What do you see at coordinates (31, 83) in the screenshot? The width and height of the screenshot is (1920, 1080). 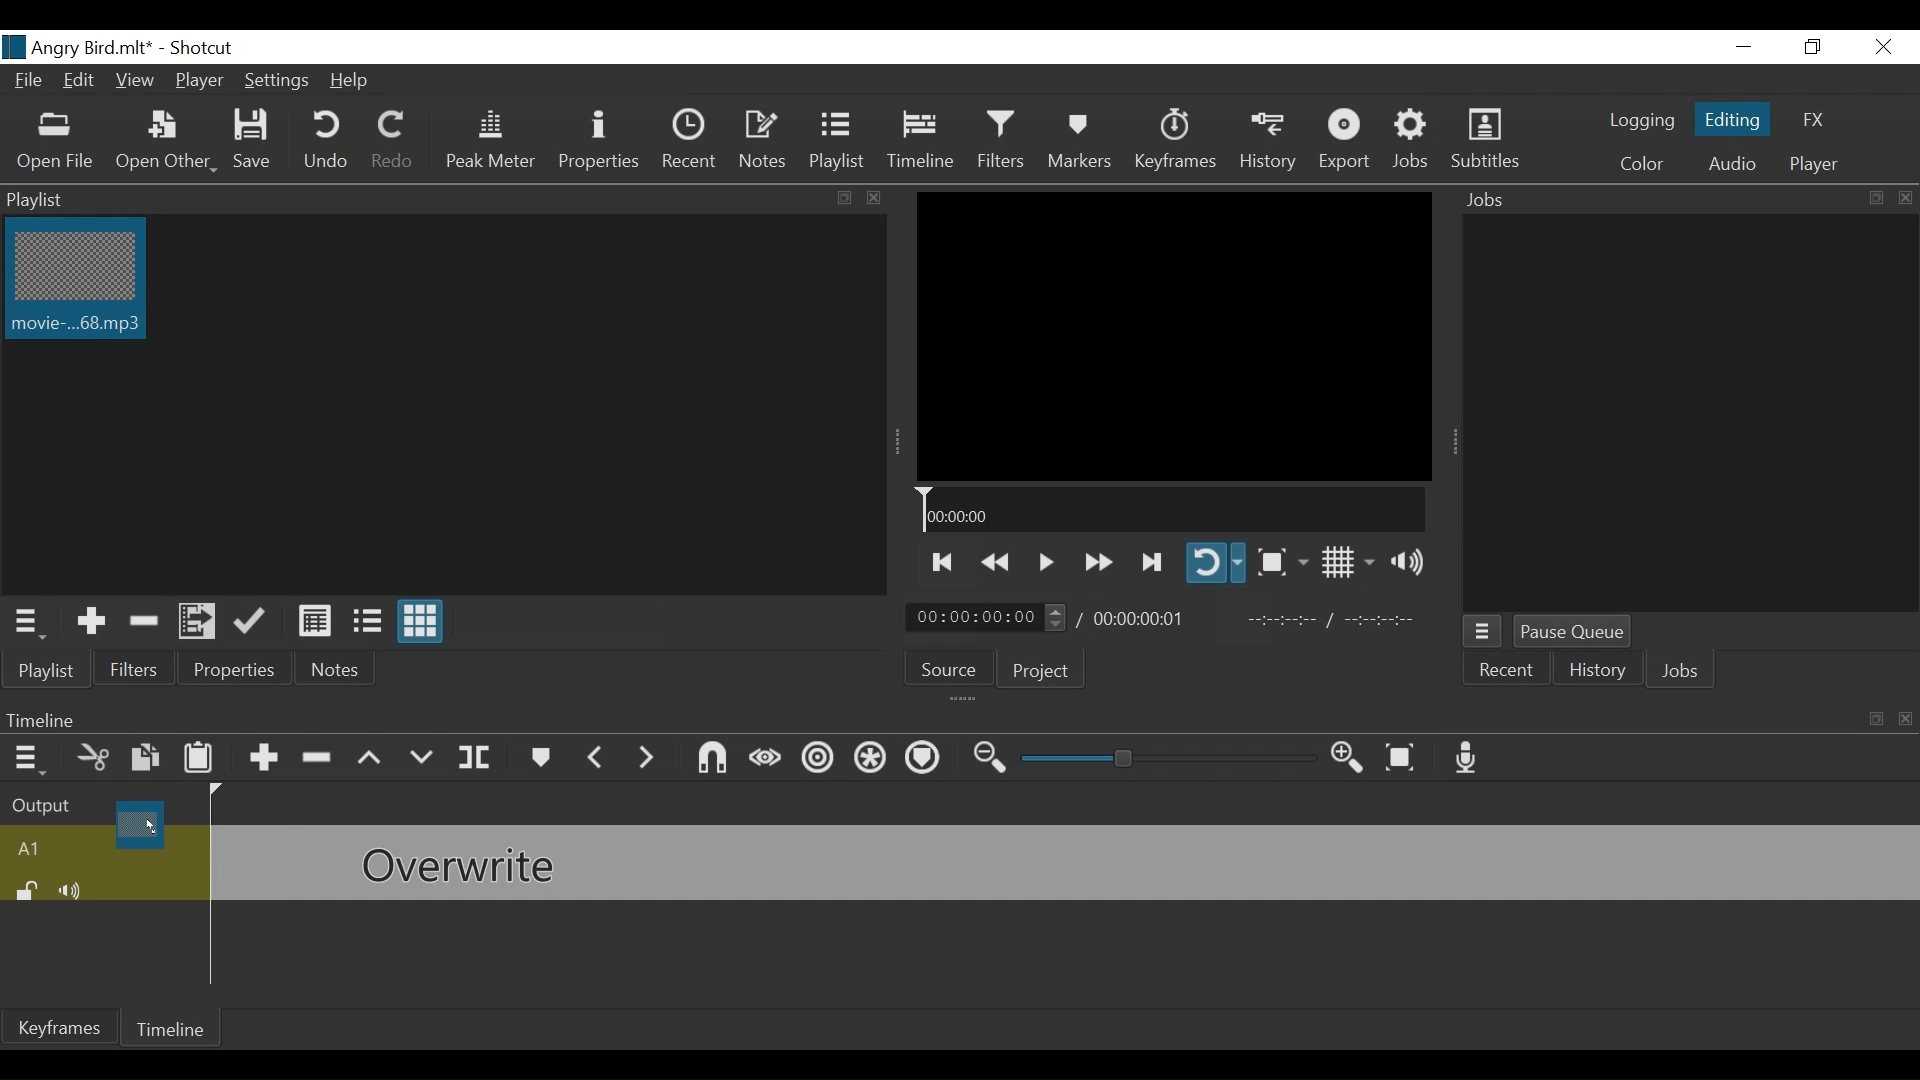 I see `File` at bounding box center [31, 83].